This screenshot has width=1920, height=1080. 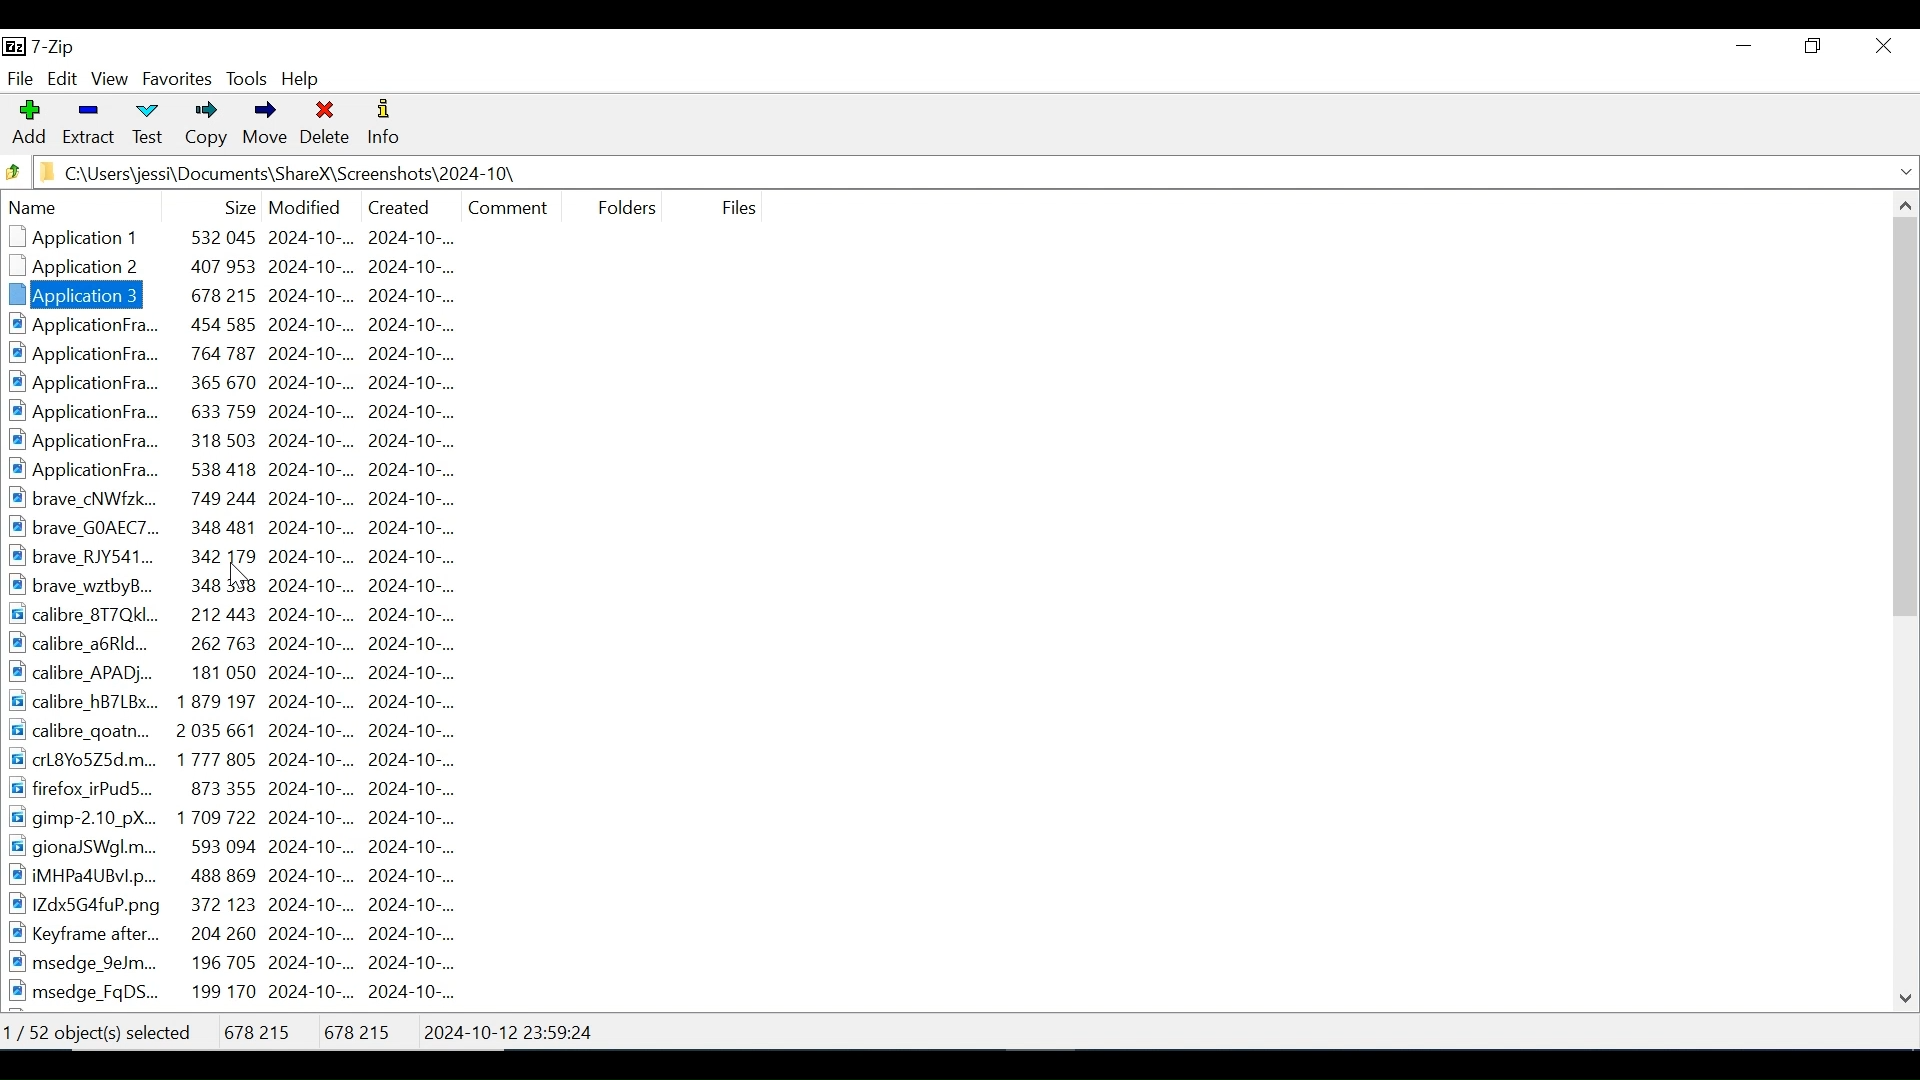 I want to click on Copy, so click(x=202, y=126).